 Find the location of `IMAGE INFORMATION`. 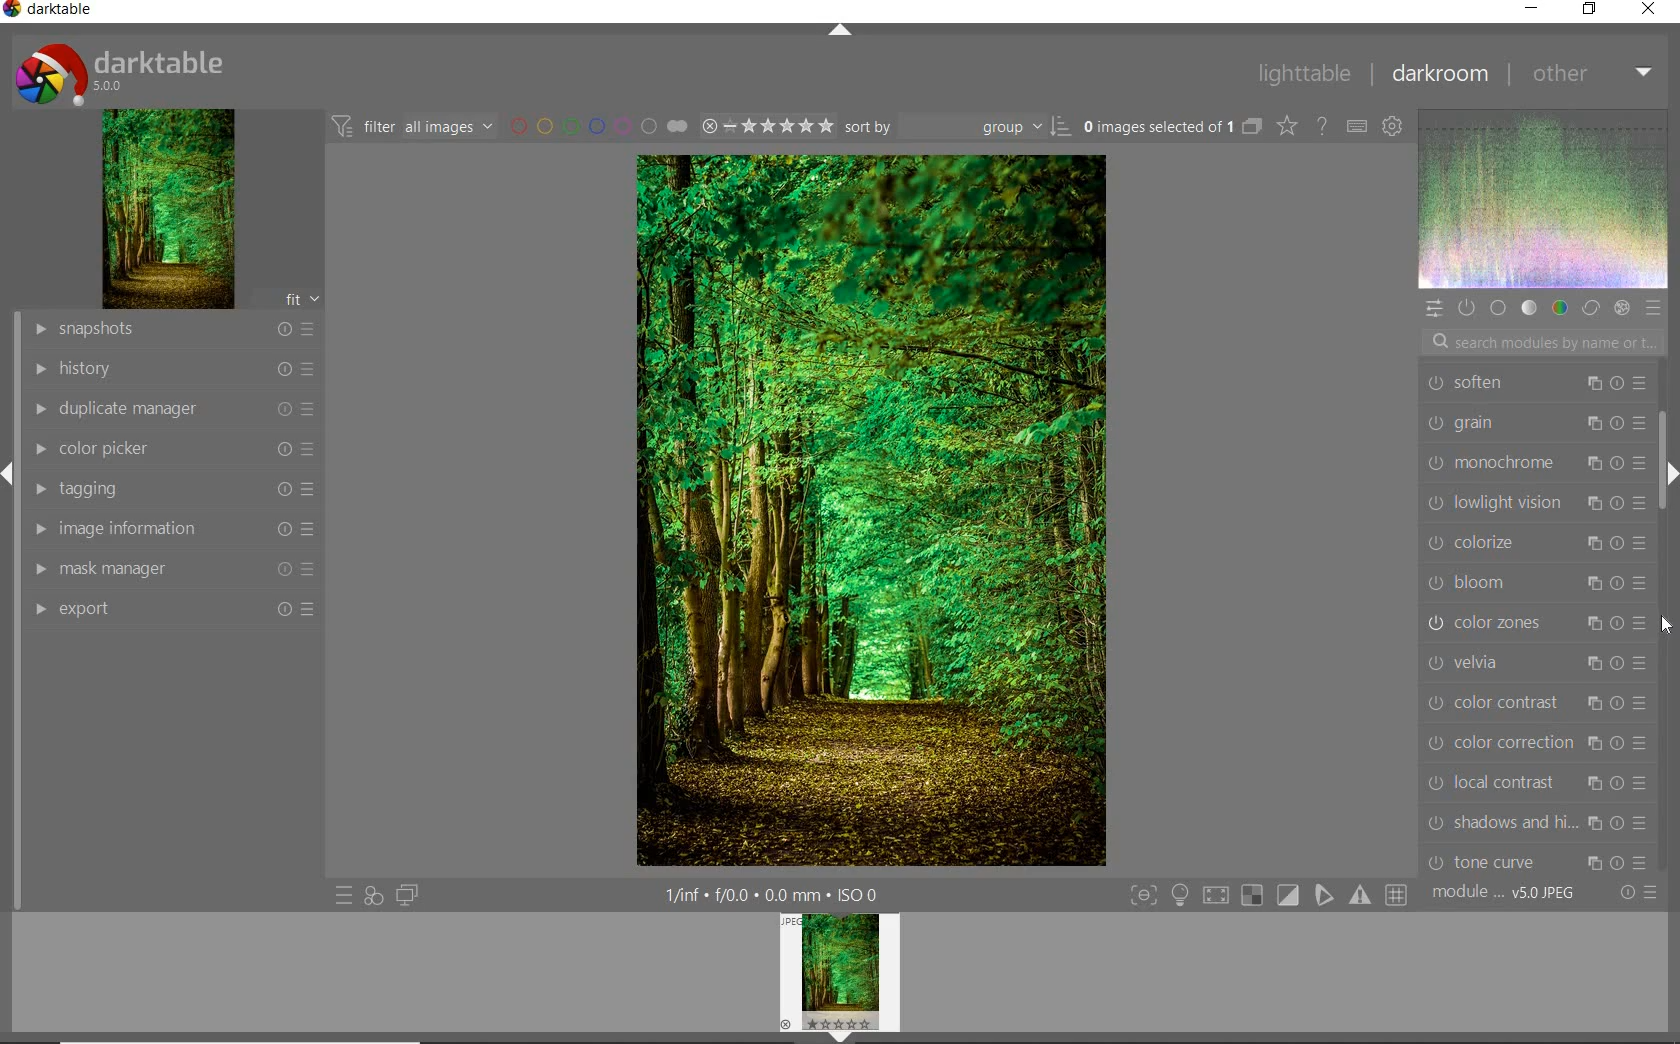

IMAGE INFORMATION is located at coordinates (176, 531).